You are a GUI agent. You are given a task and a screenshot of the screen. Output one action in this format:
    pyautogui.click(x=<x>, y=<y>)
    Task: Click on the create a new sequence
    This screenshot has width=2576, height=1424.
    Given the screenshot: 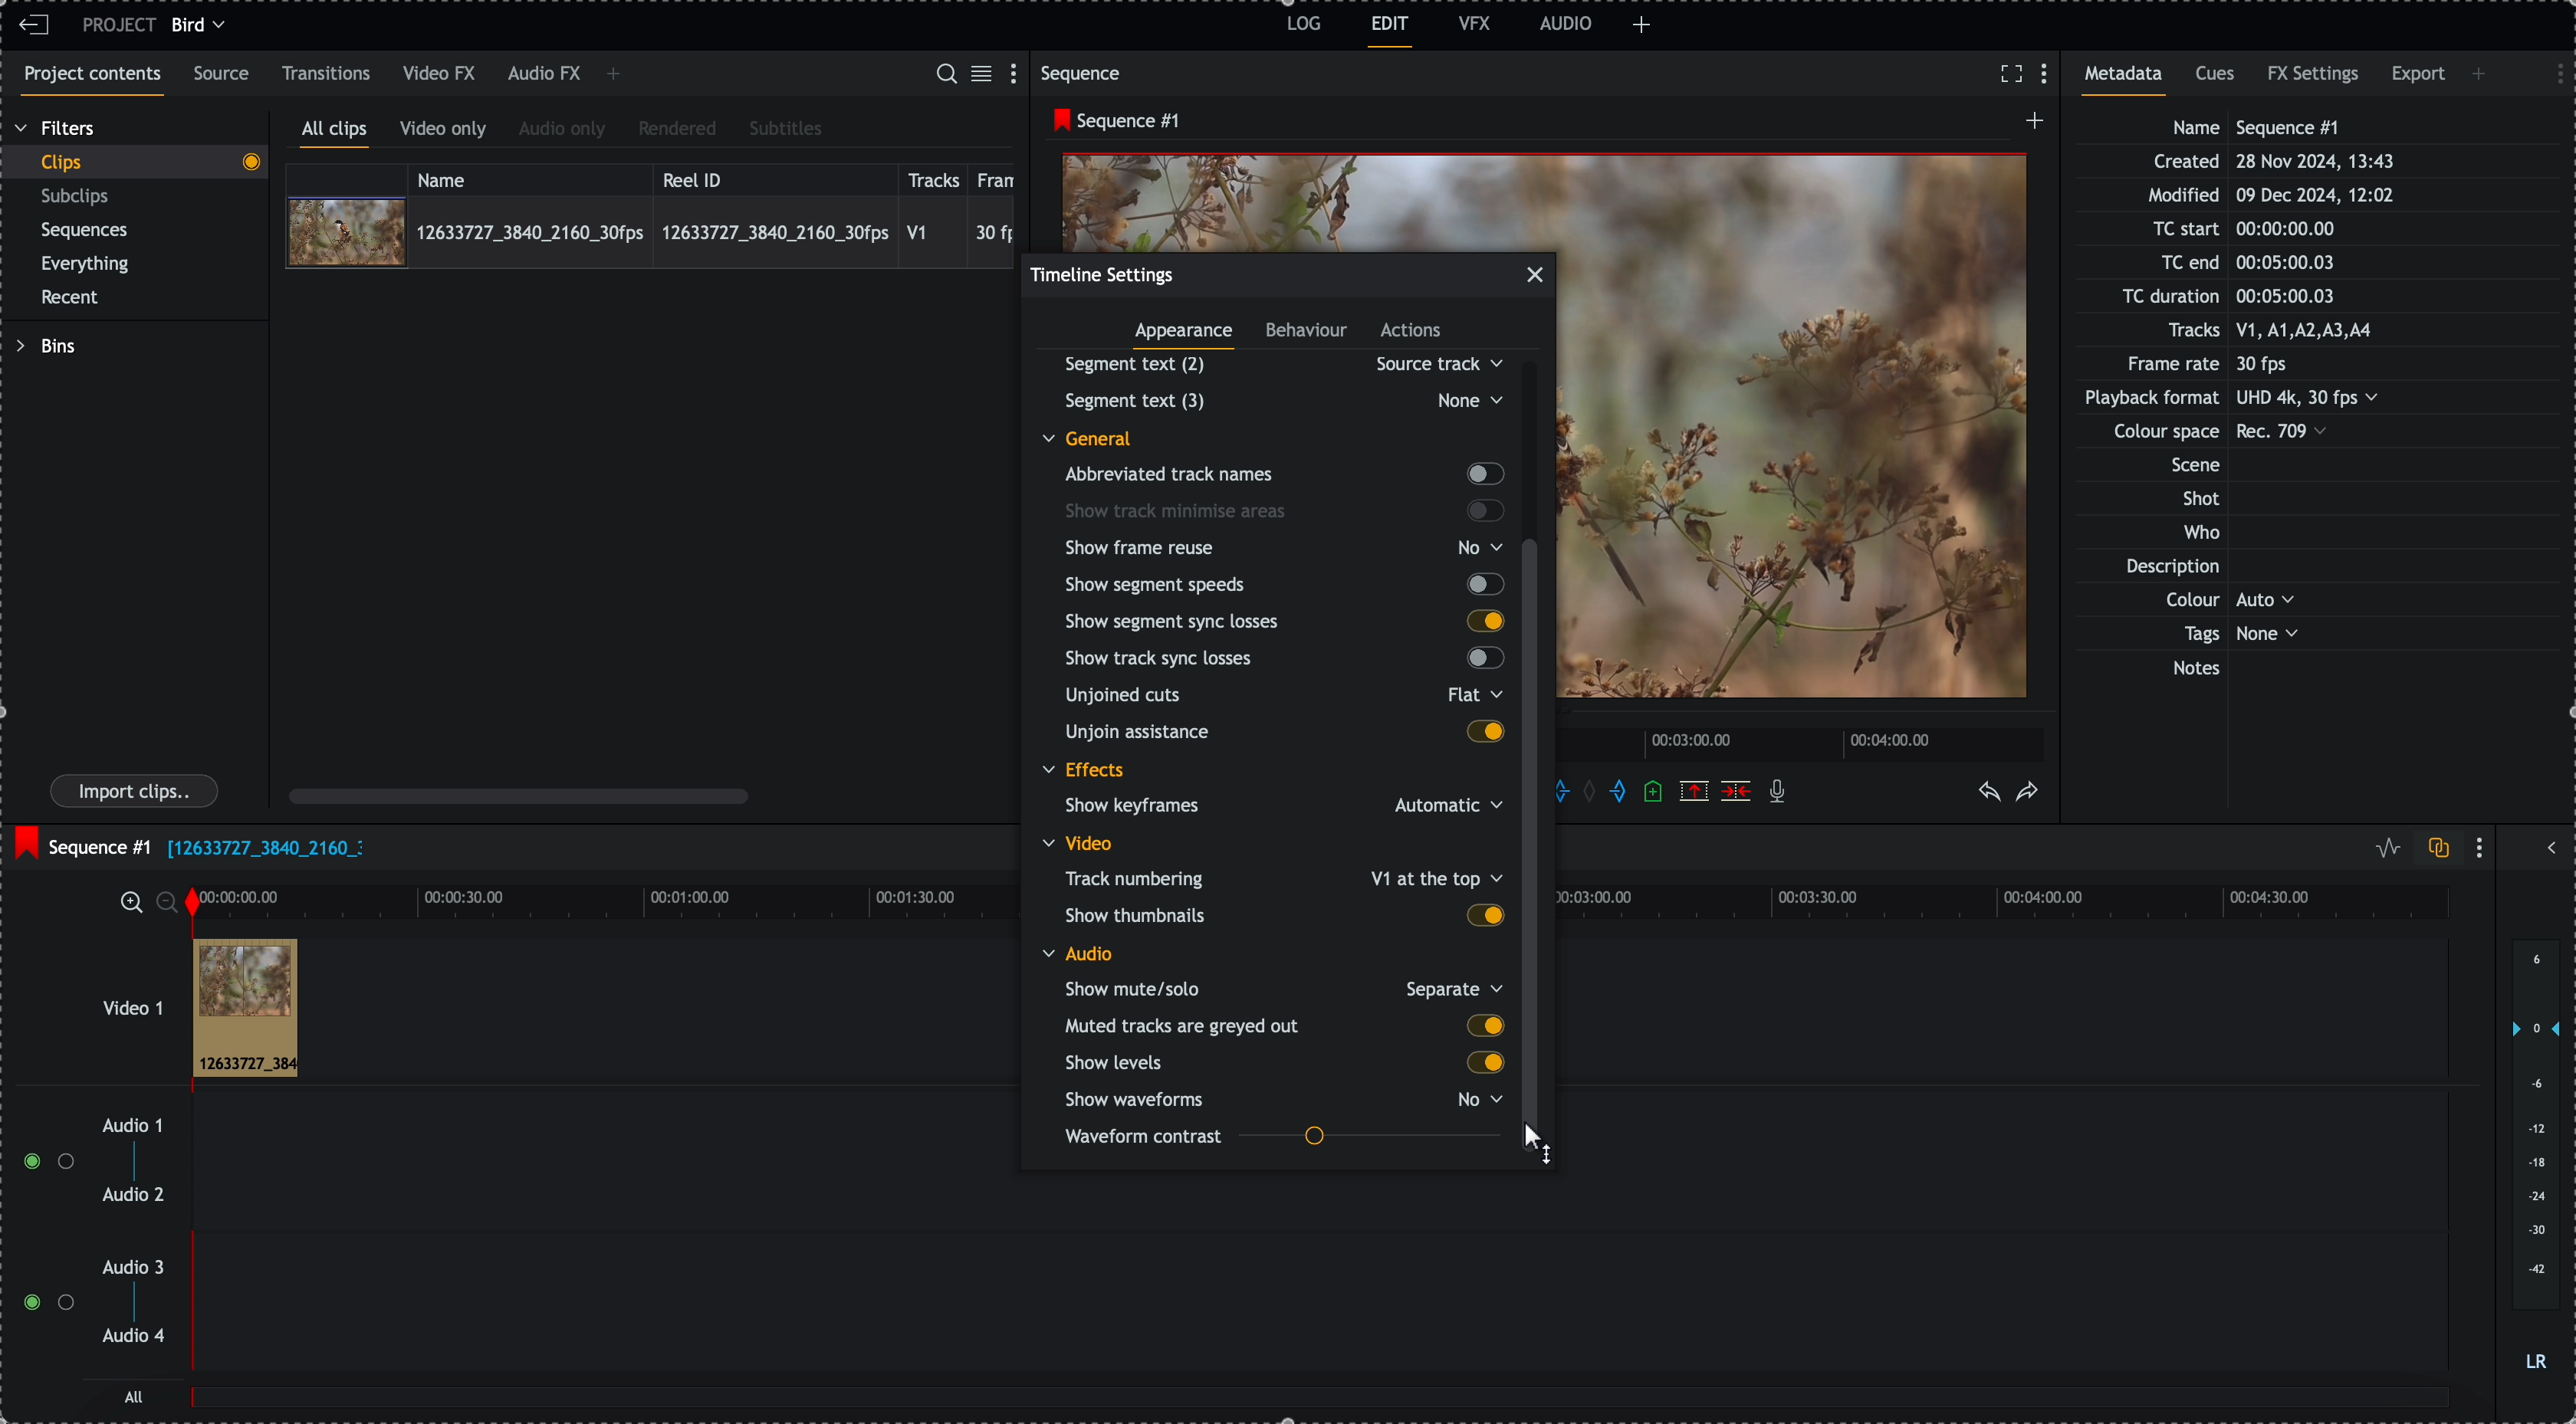 What is the action you would take?
    pyautogui.click(x=2030, y=126)
    